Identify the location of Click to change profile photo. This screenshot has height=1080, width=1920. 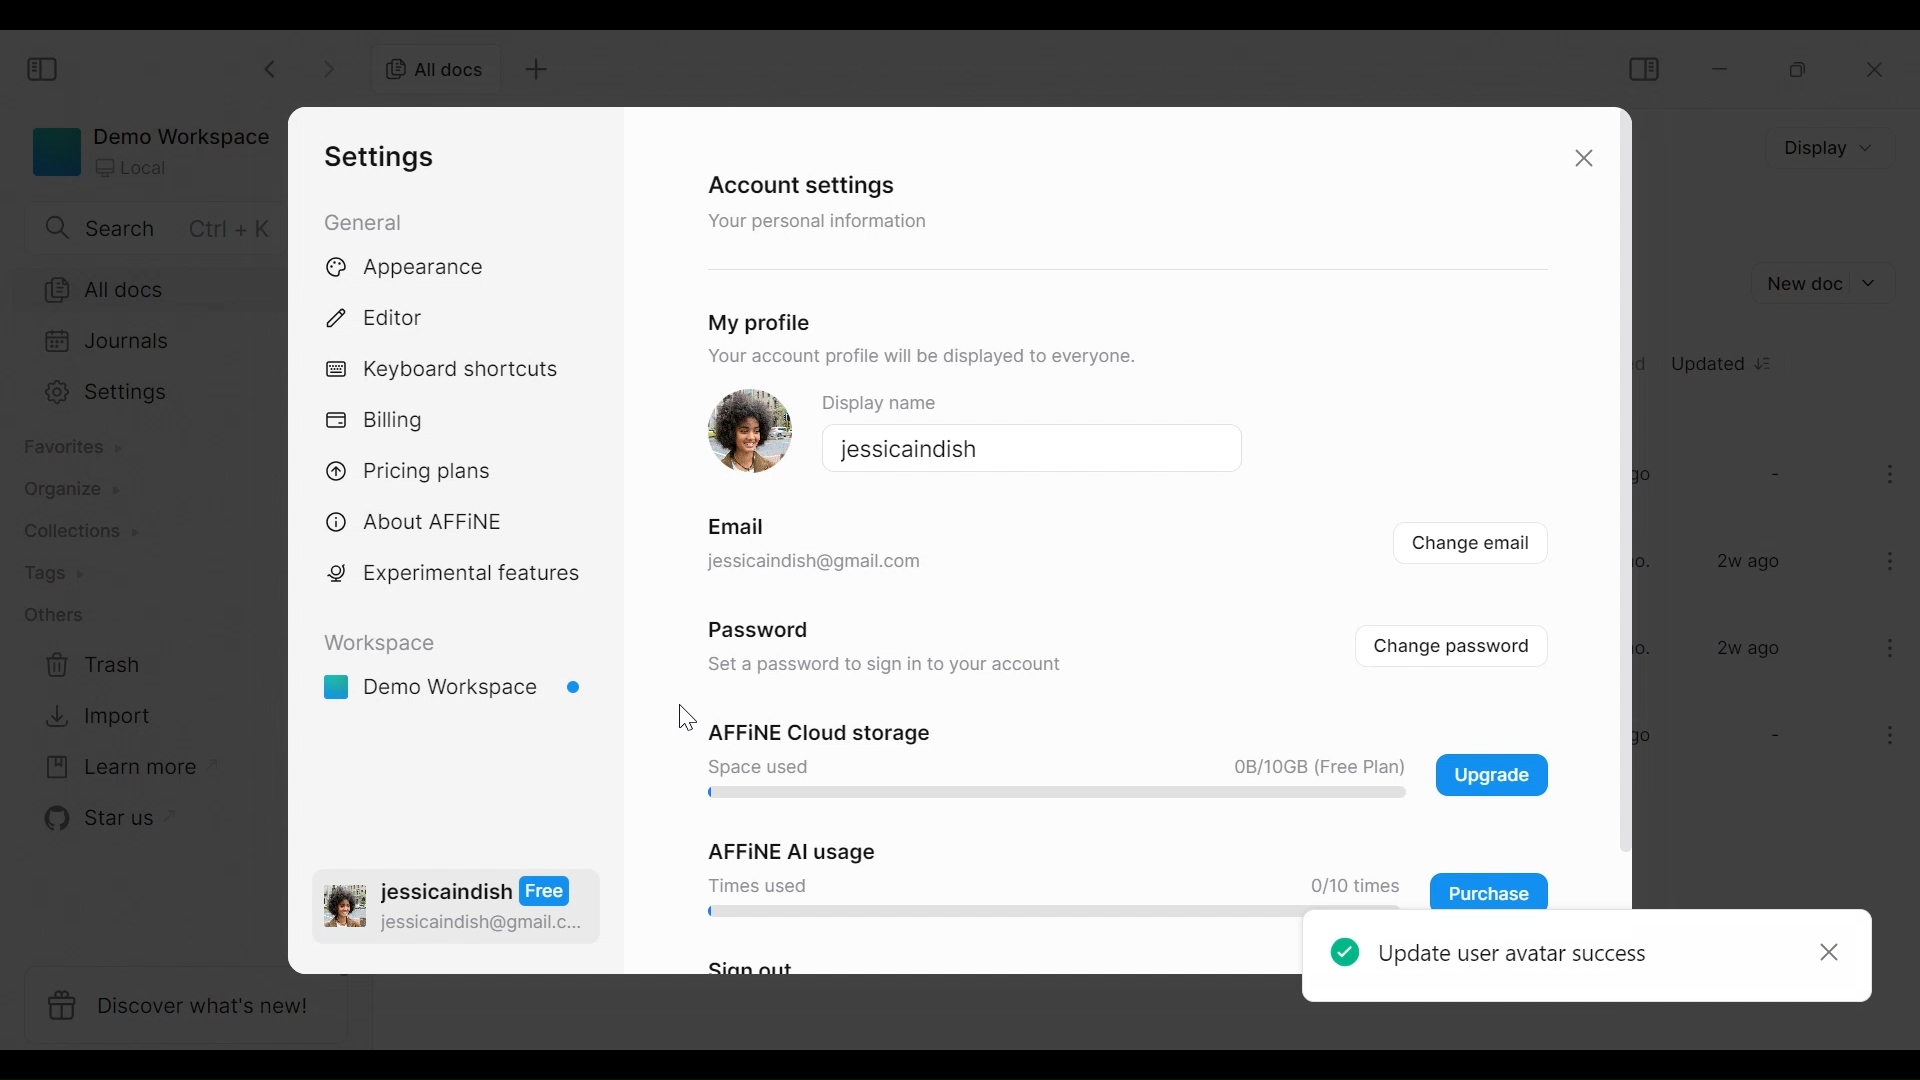
(747, 431).